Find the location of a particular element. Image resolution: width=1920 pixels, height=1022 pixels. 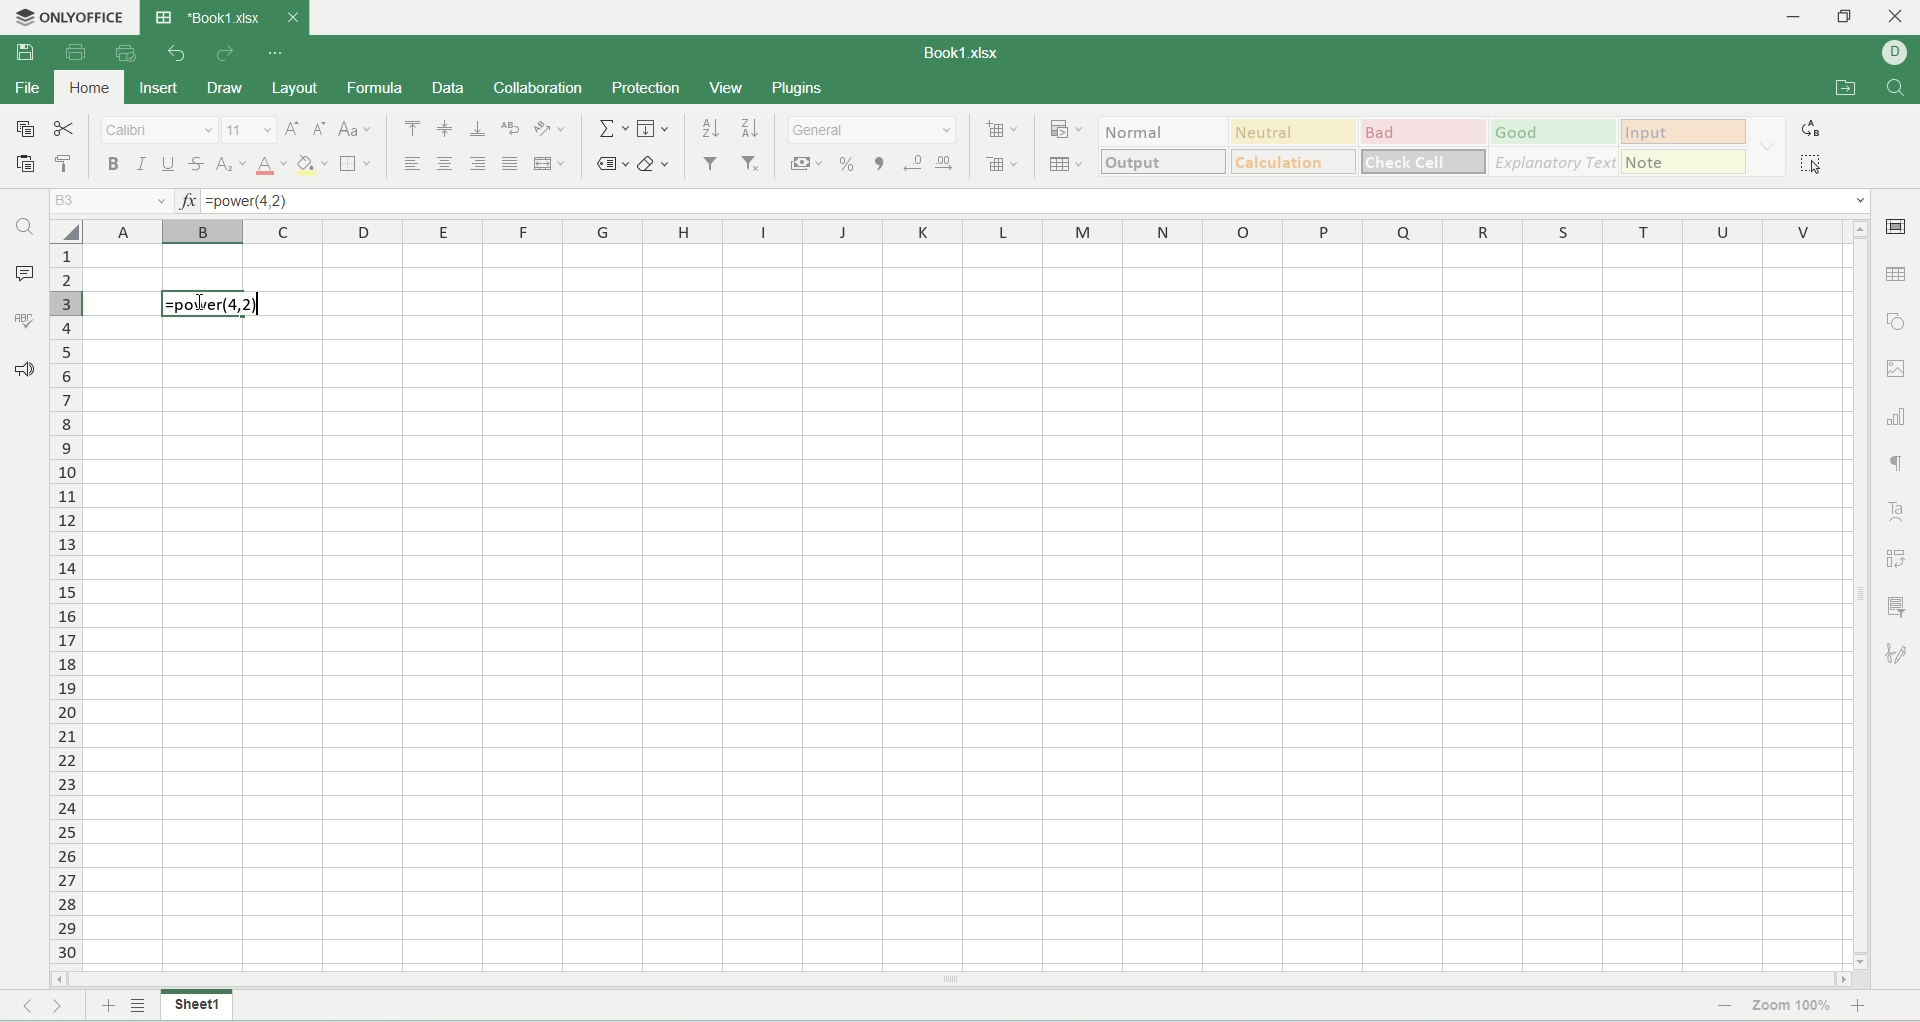

summation is located at coordinates (611, 128).